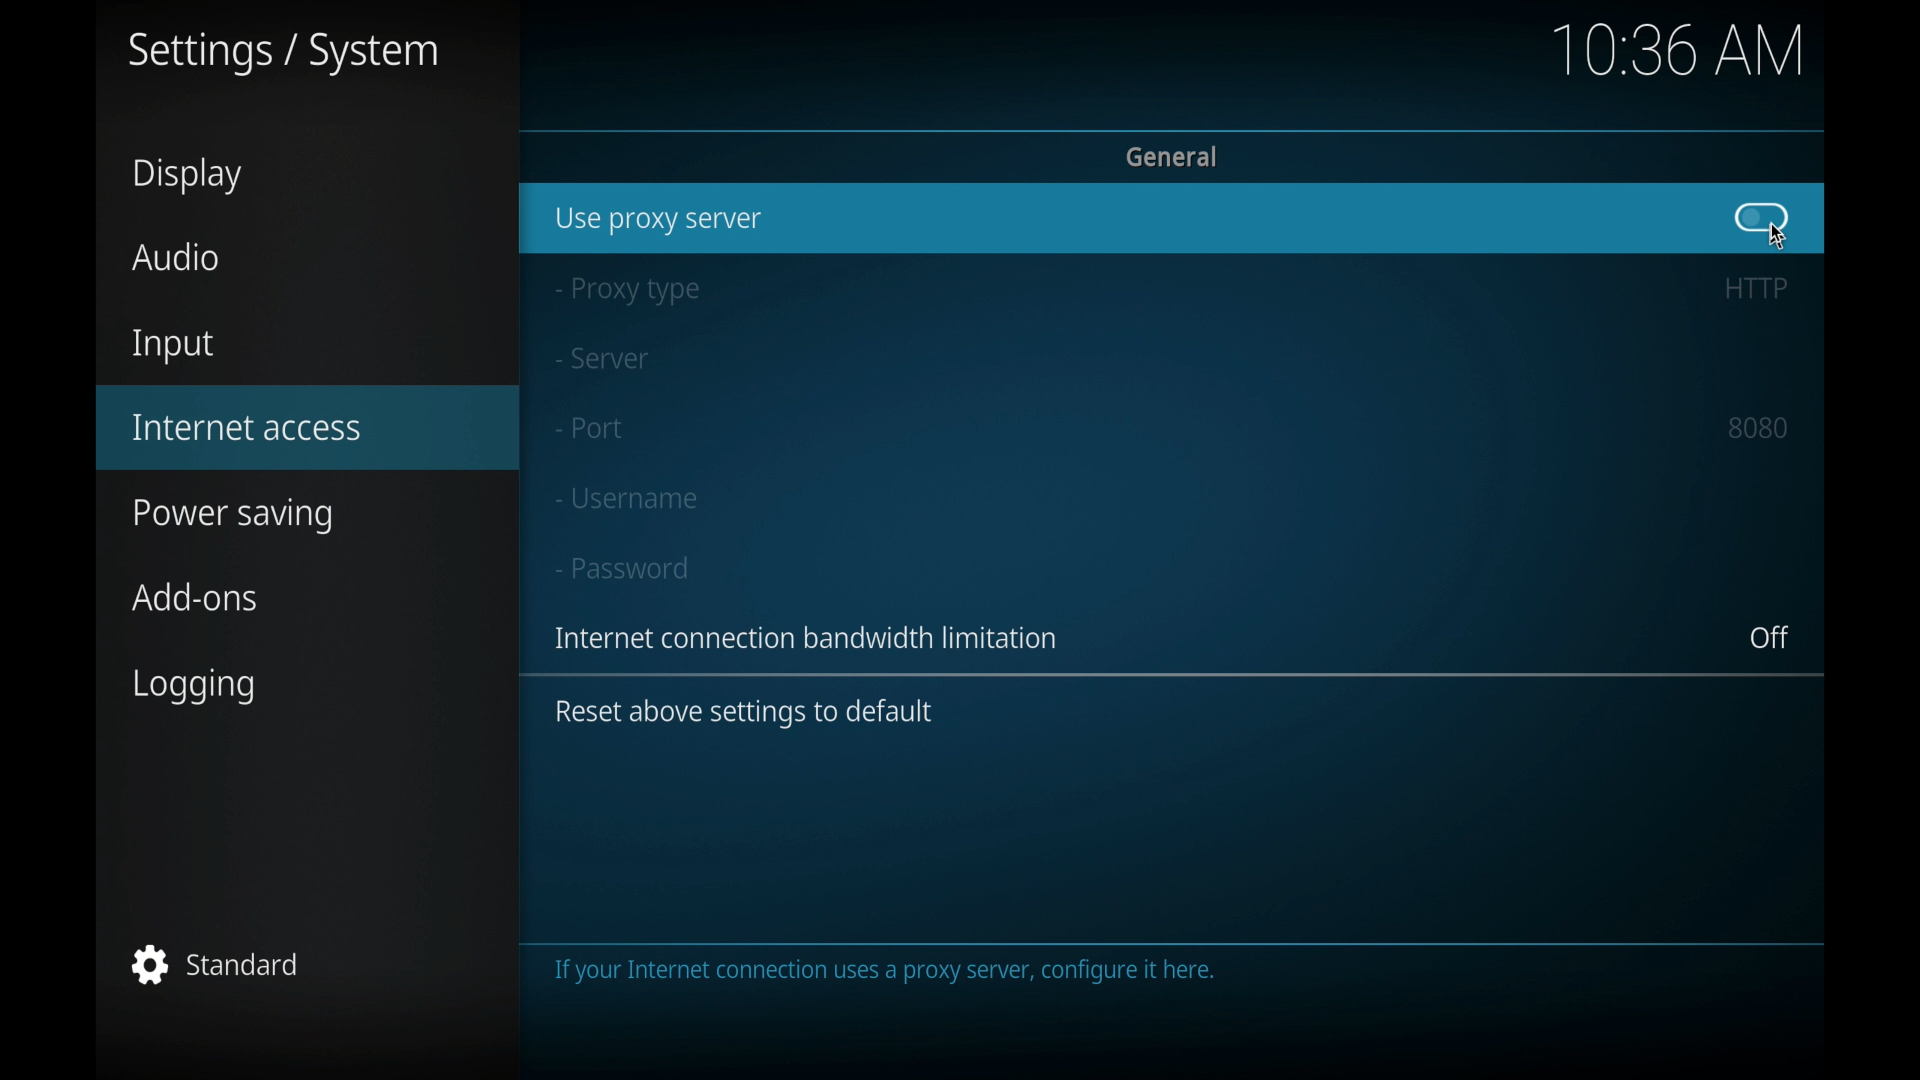  I want to click on internet access, so click(248, 428).